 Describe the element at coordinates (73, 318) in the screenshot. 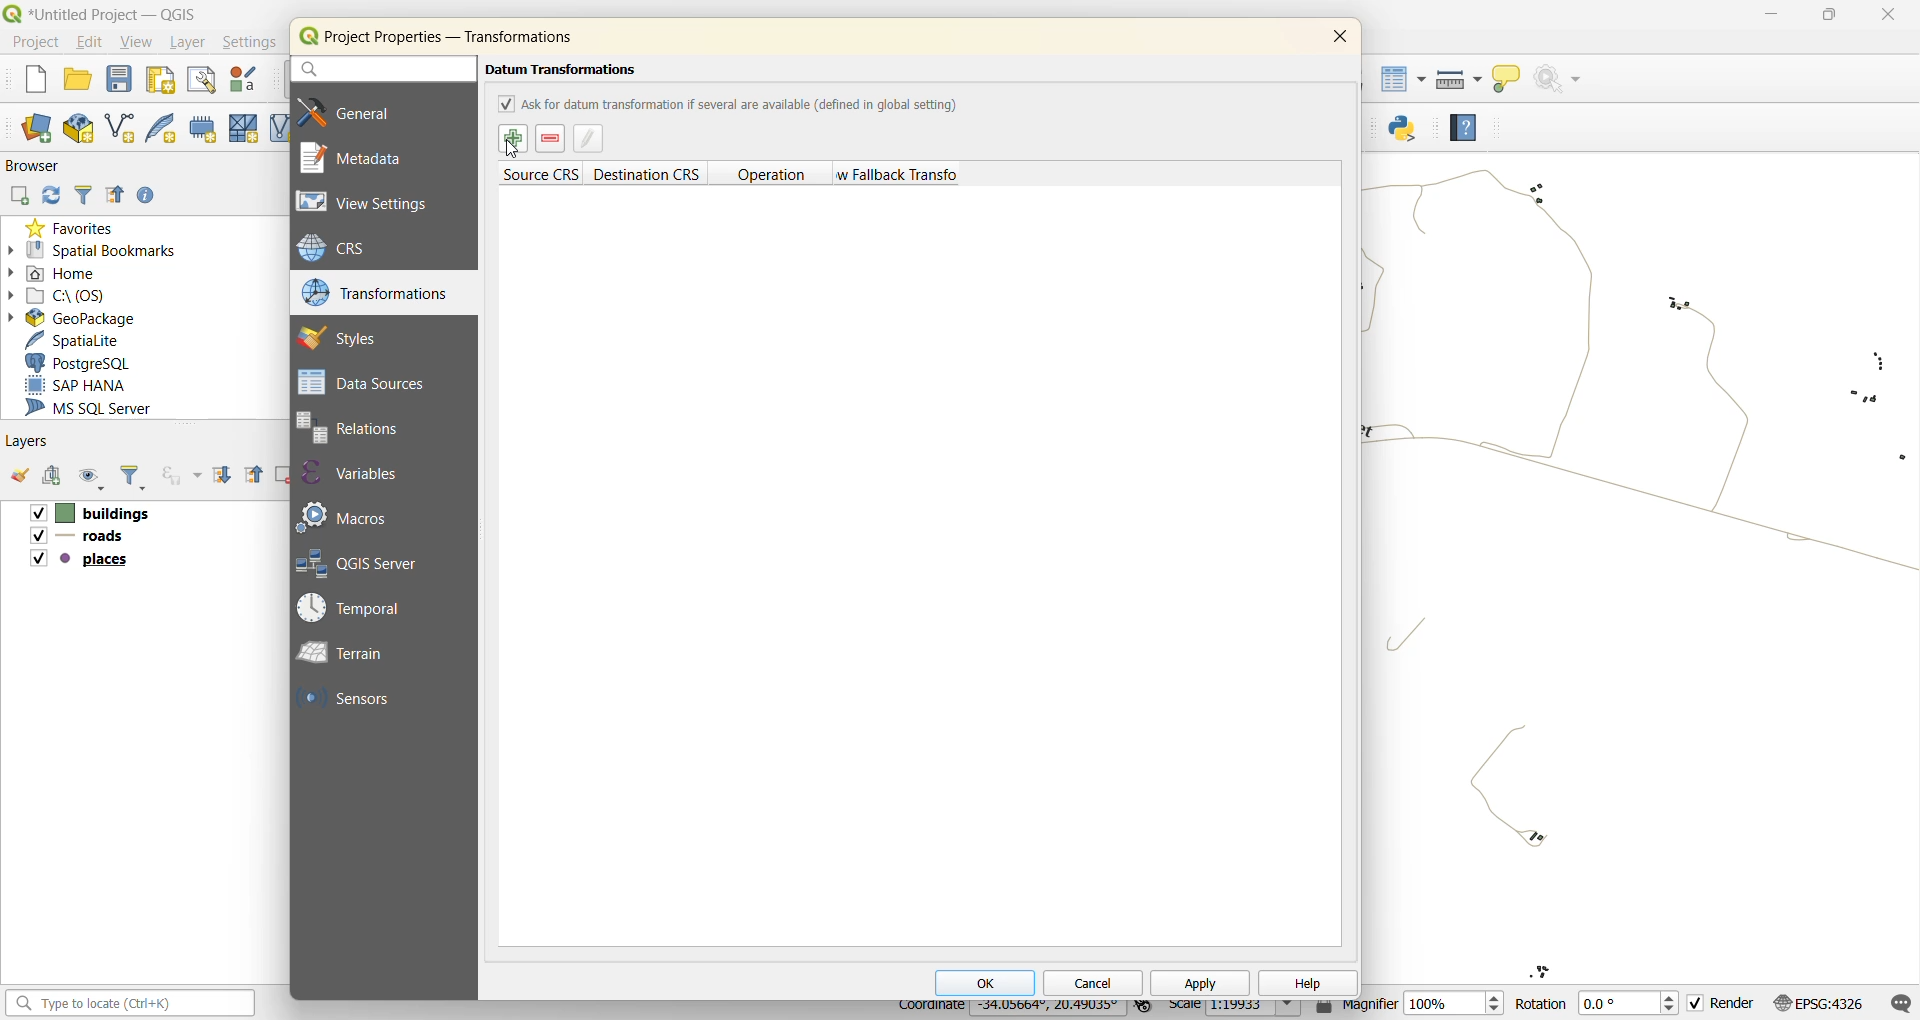

I see `geopackage` at that location.